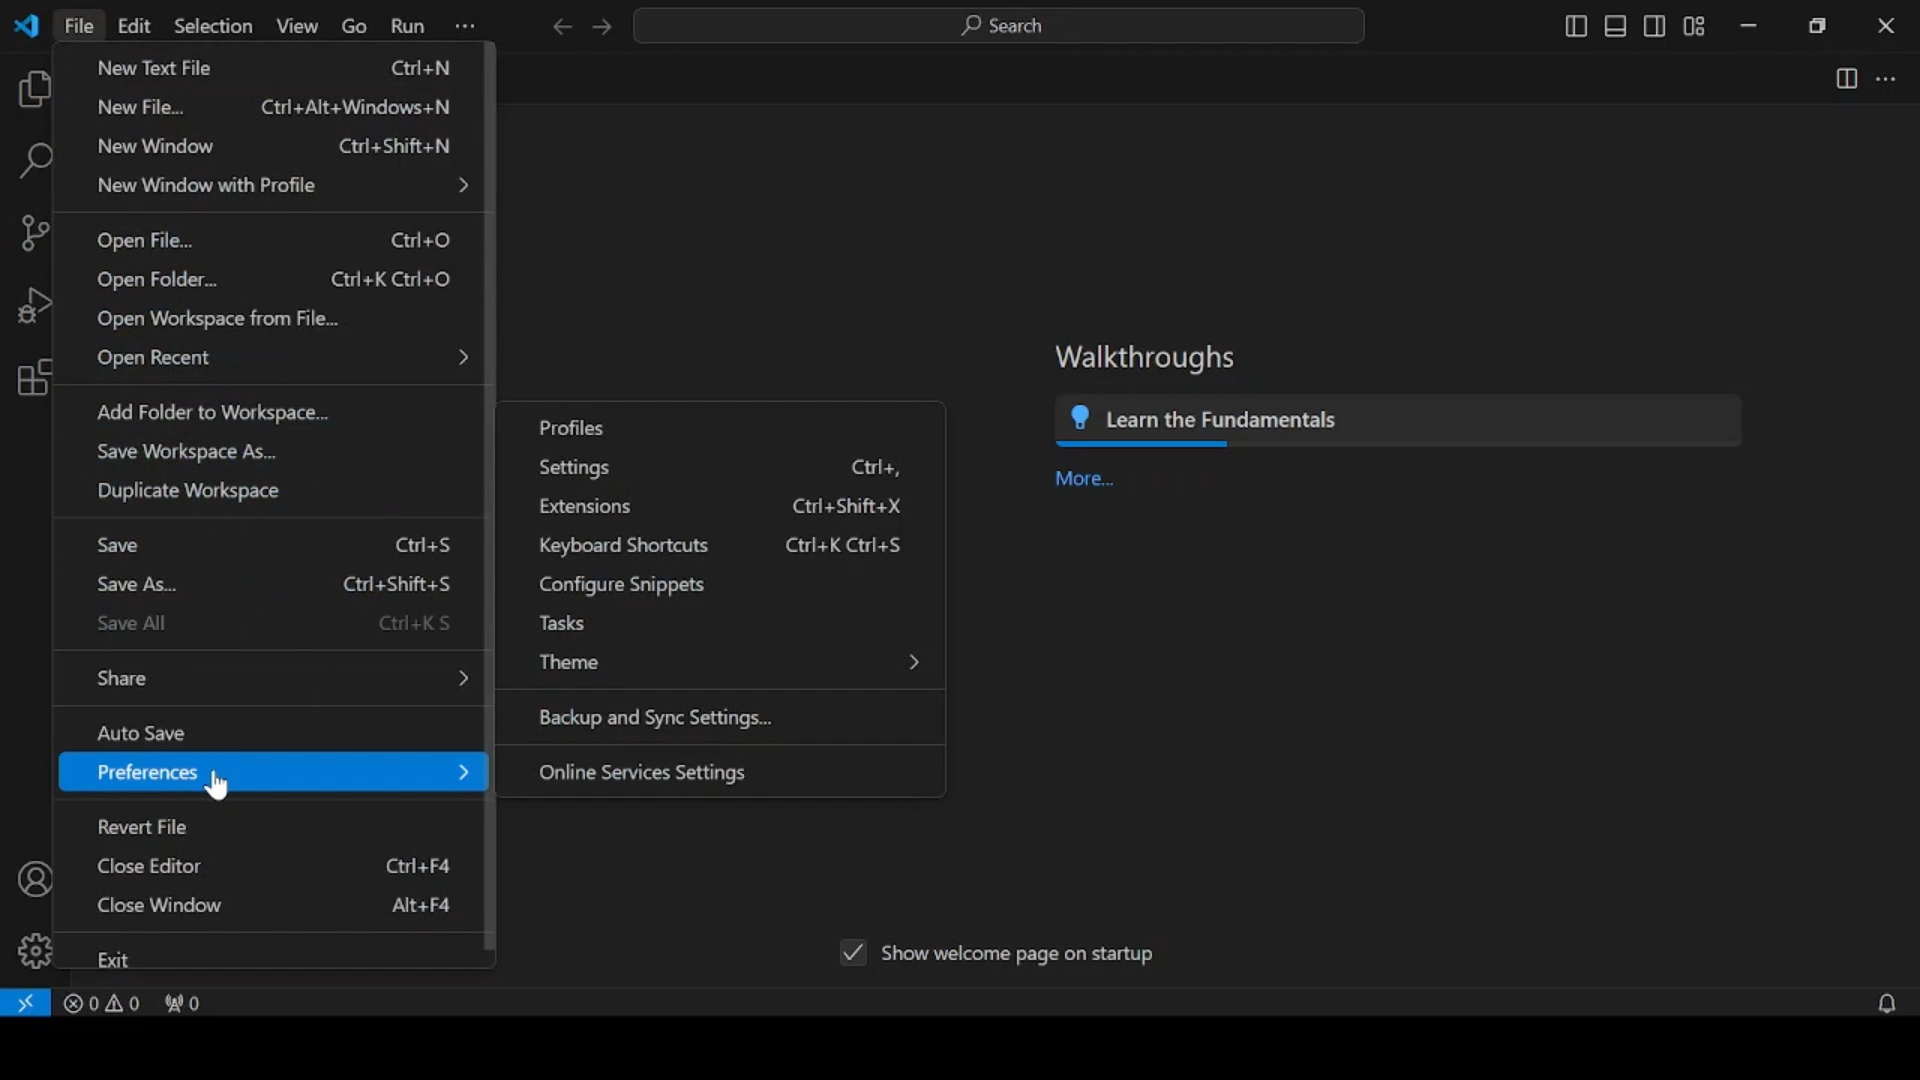 The image size is (1920, 1080). I want to click on close window, so click(162, 905).